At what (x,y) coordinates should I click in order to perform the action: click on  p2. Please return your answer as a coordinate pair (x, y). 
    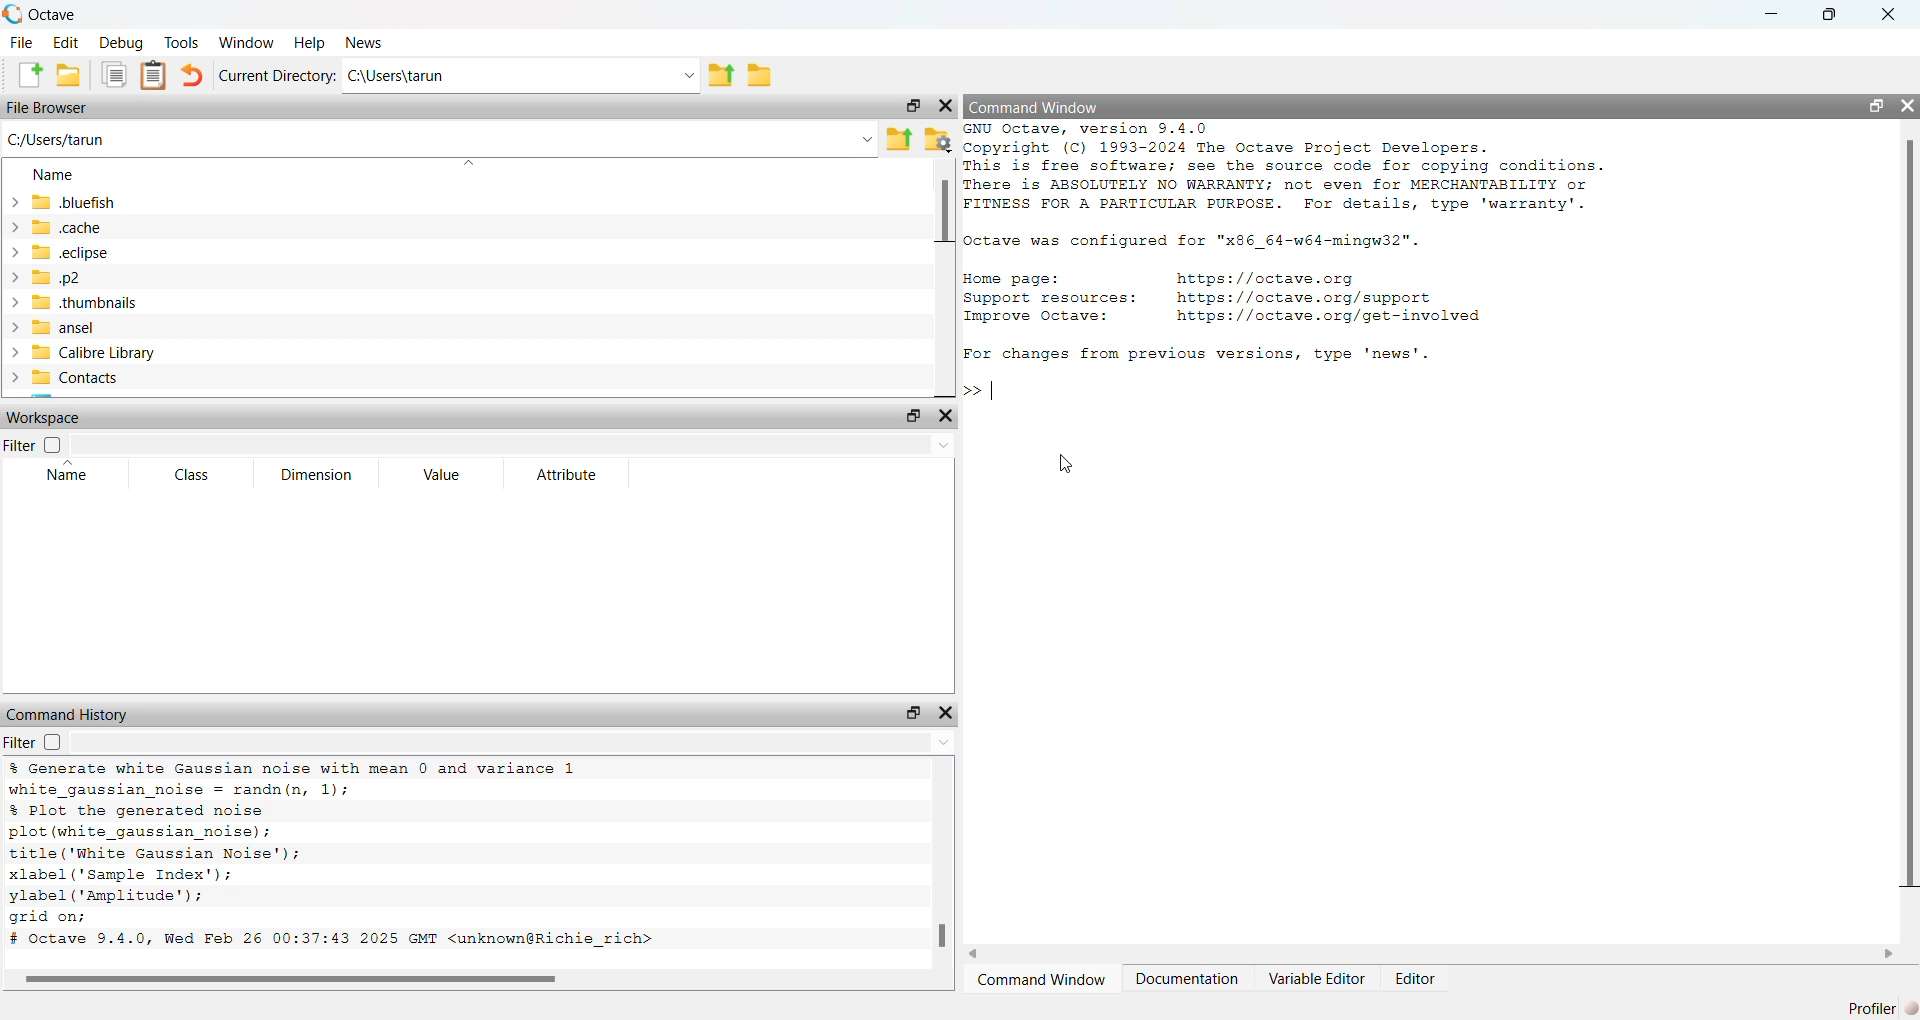
    Looking at the image, I should click on (59, 279).